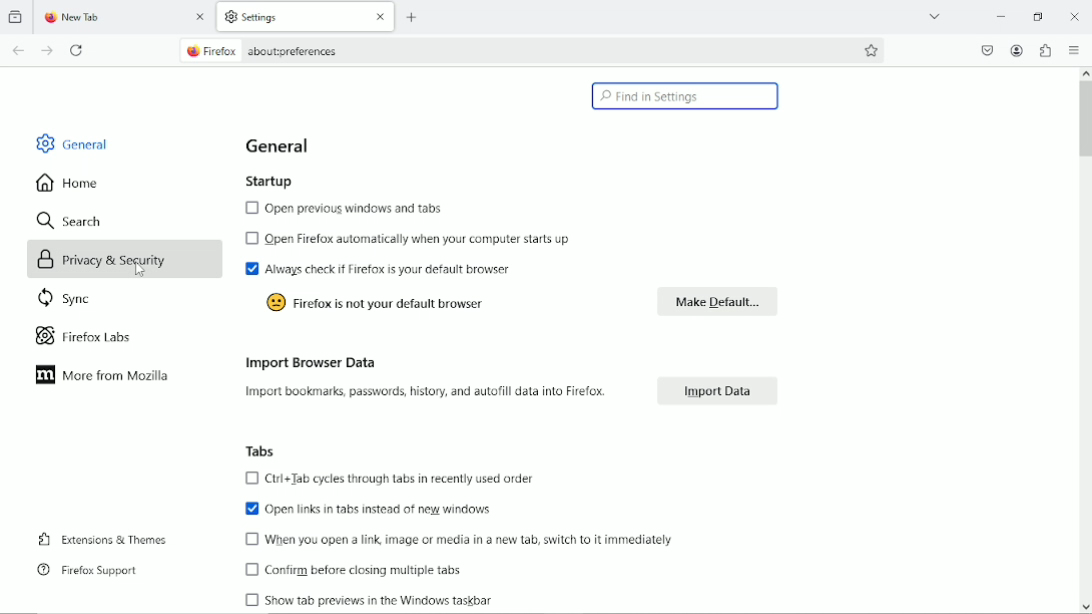  What do you see at coordinates (278, 145) in the screenshot?
I see `general` at bounding box center [278, 145].